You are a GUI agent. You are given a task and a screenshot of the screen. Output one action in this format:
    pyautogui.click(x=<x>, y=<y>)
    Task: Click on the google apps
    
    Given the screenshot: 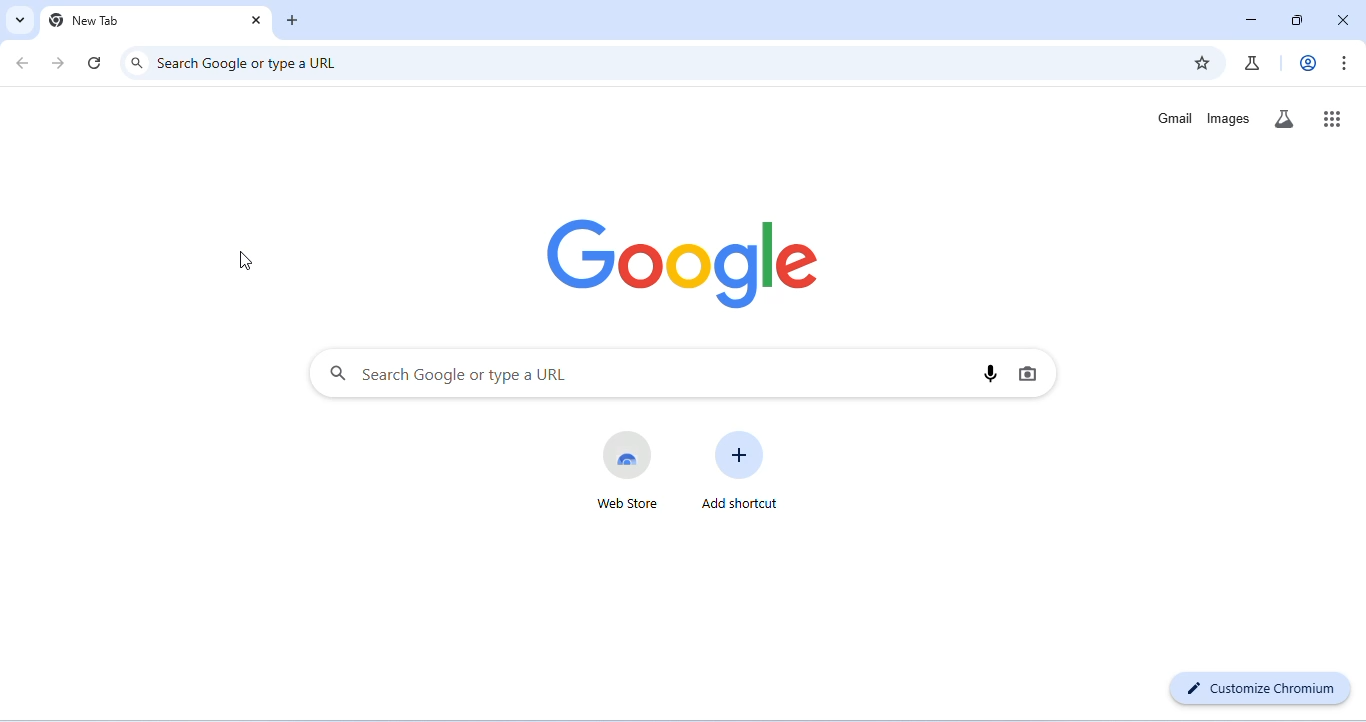 What is the action you would take?
    pyautogui.click(x=1331, y=119)
    